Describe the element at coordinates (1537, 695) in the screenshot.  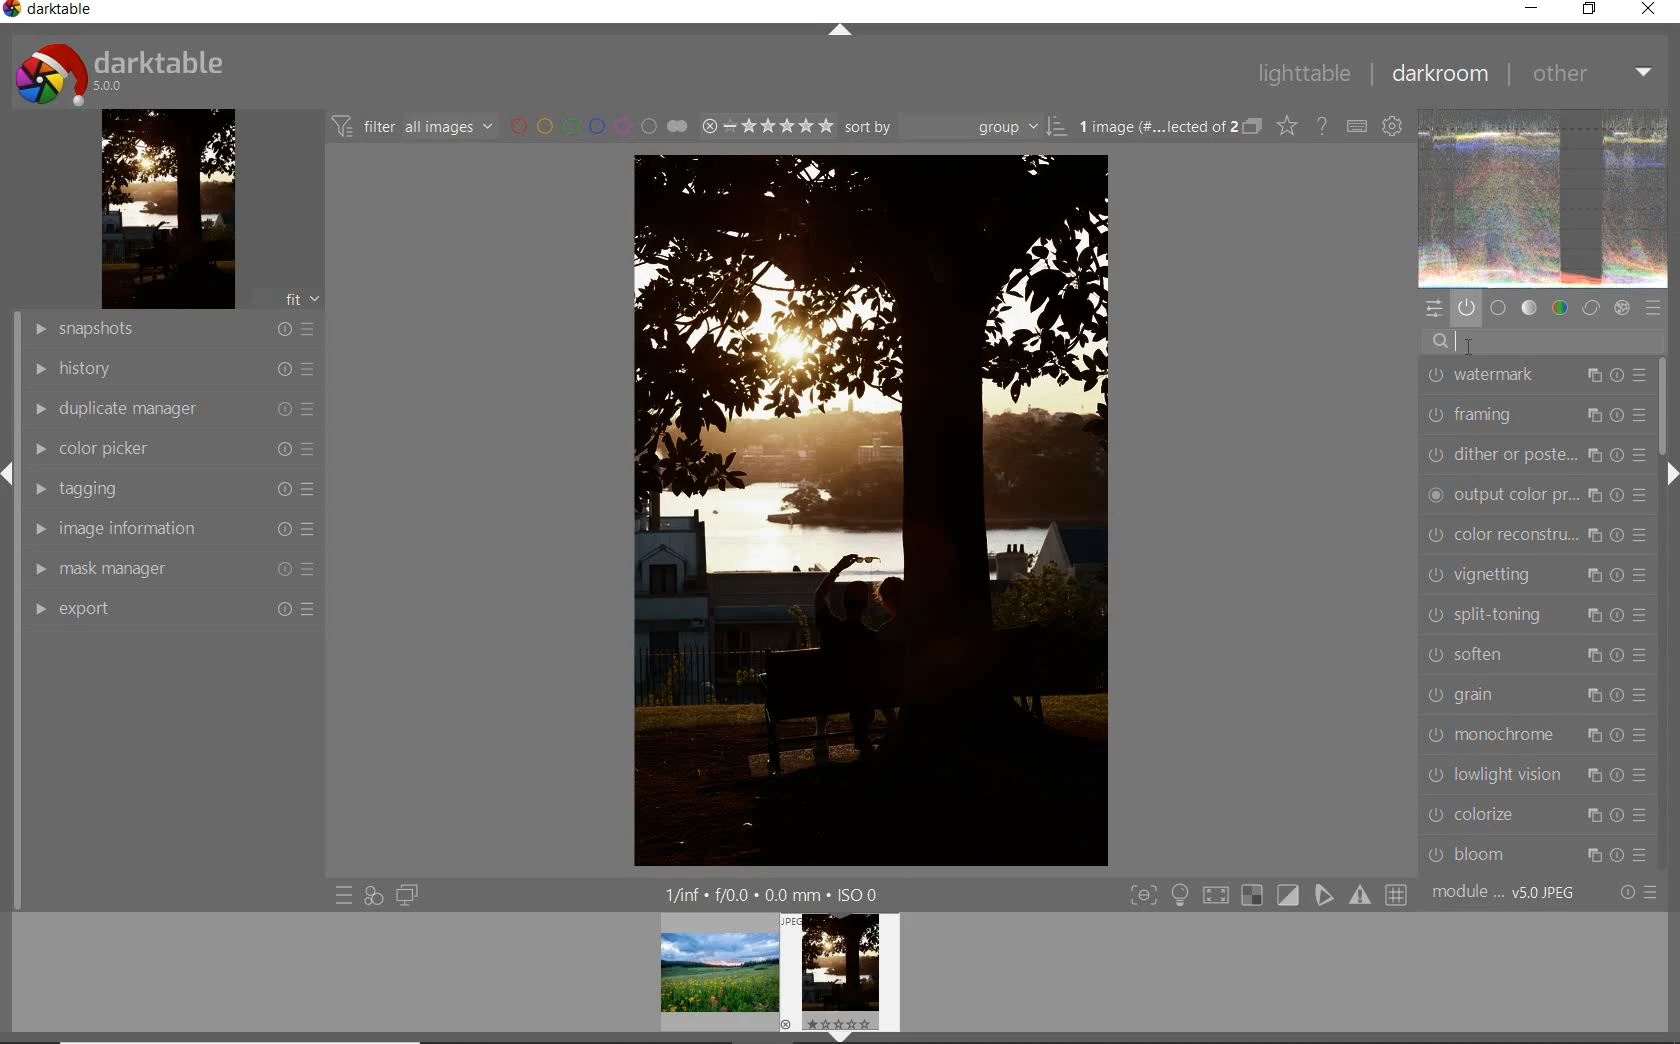
I see `grain` at that location.